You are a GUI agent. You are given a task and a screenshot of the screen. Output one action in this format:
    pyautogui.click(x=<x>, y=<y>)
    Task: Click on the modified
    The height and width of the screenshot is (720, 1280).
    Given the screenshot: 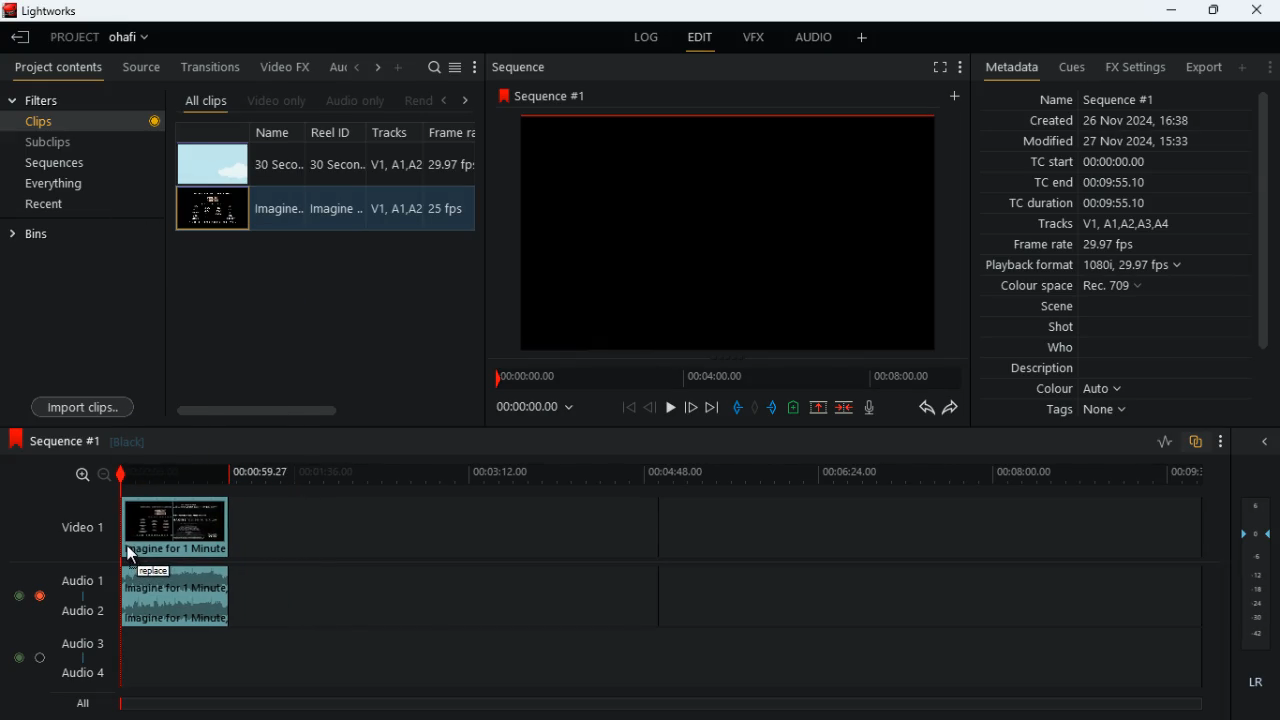 What is the action you would take?
    pyautogui.click(x=1106, y=141)
    